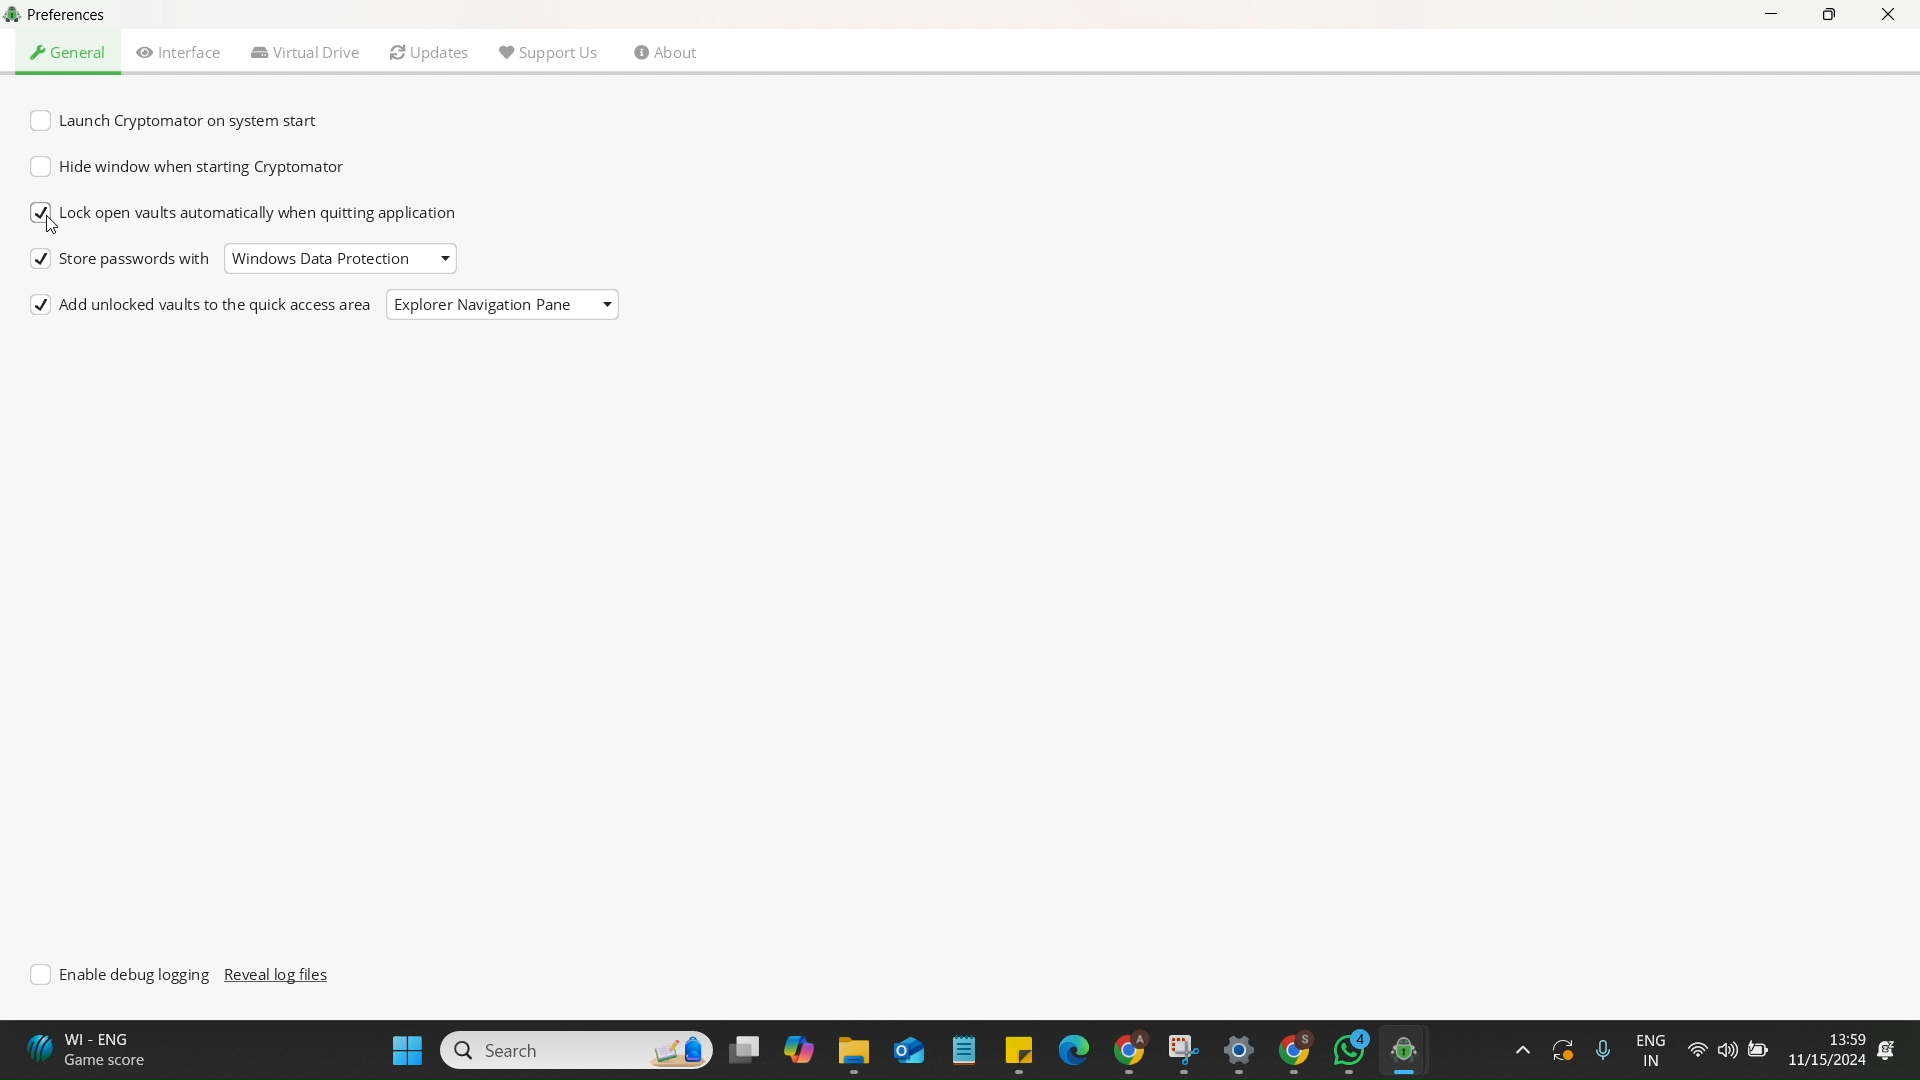 The width and height of the screenshot is (1920, 1080). What do you see at coordinates (91, 1050) in the screenshot?
I see `Game score` at bounding box center [91, 1050].